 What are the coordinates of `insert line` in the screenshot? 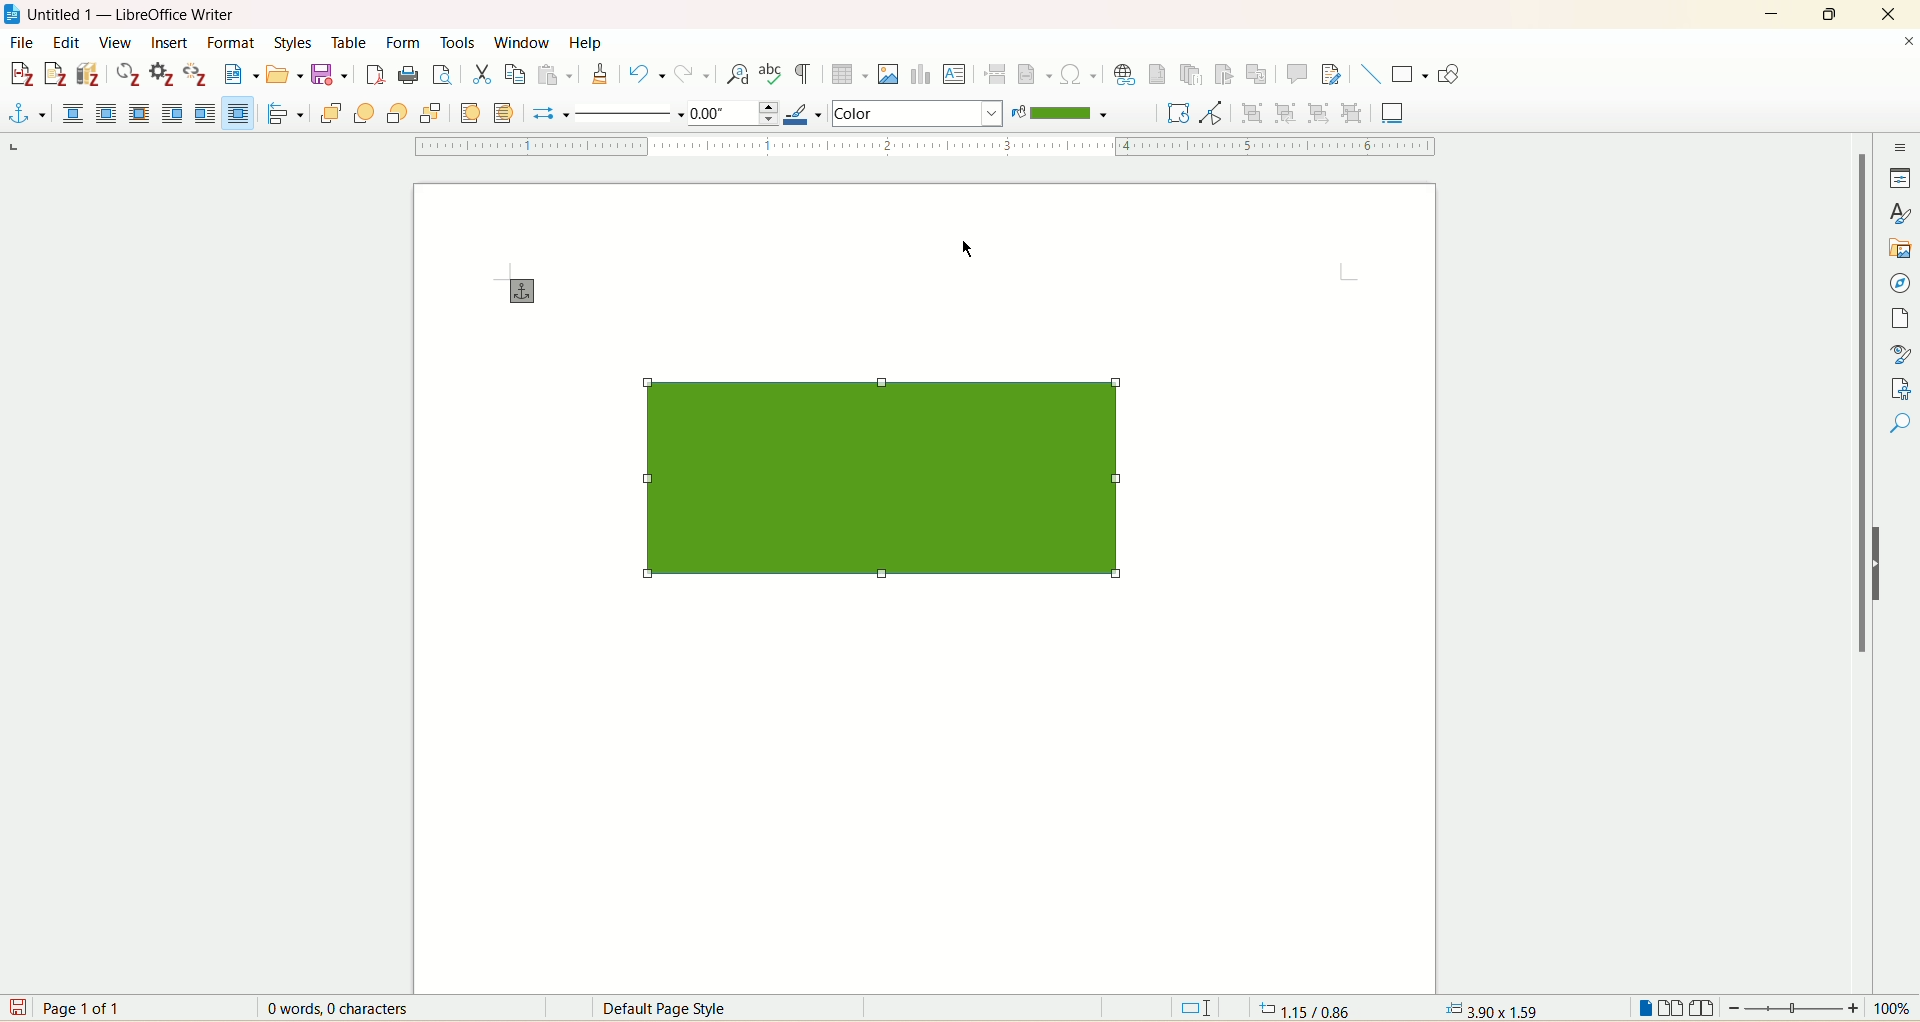 It's located at (1369, 74).